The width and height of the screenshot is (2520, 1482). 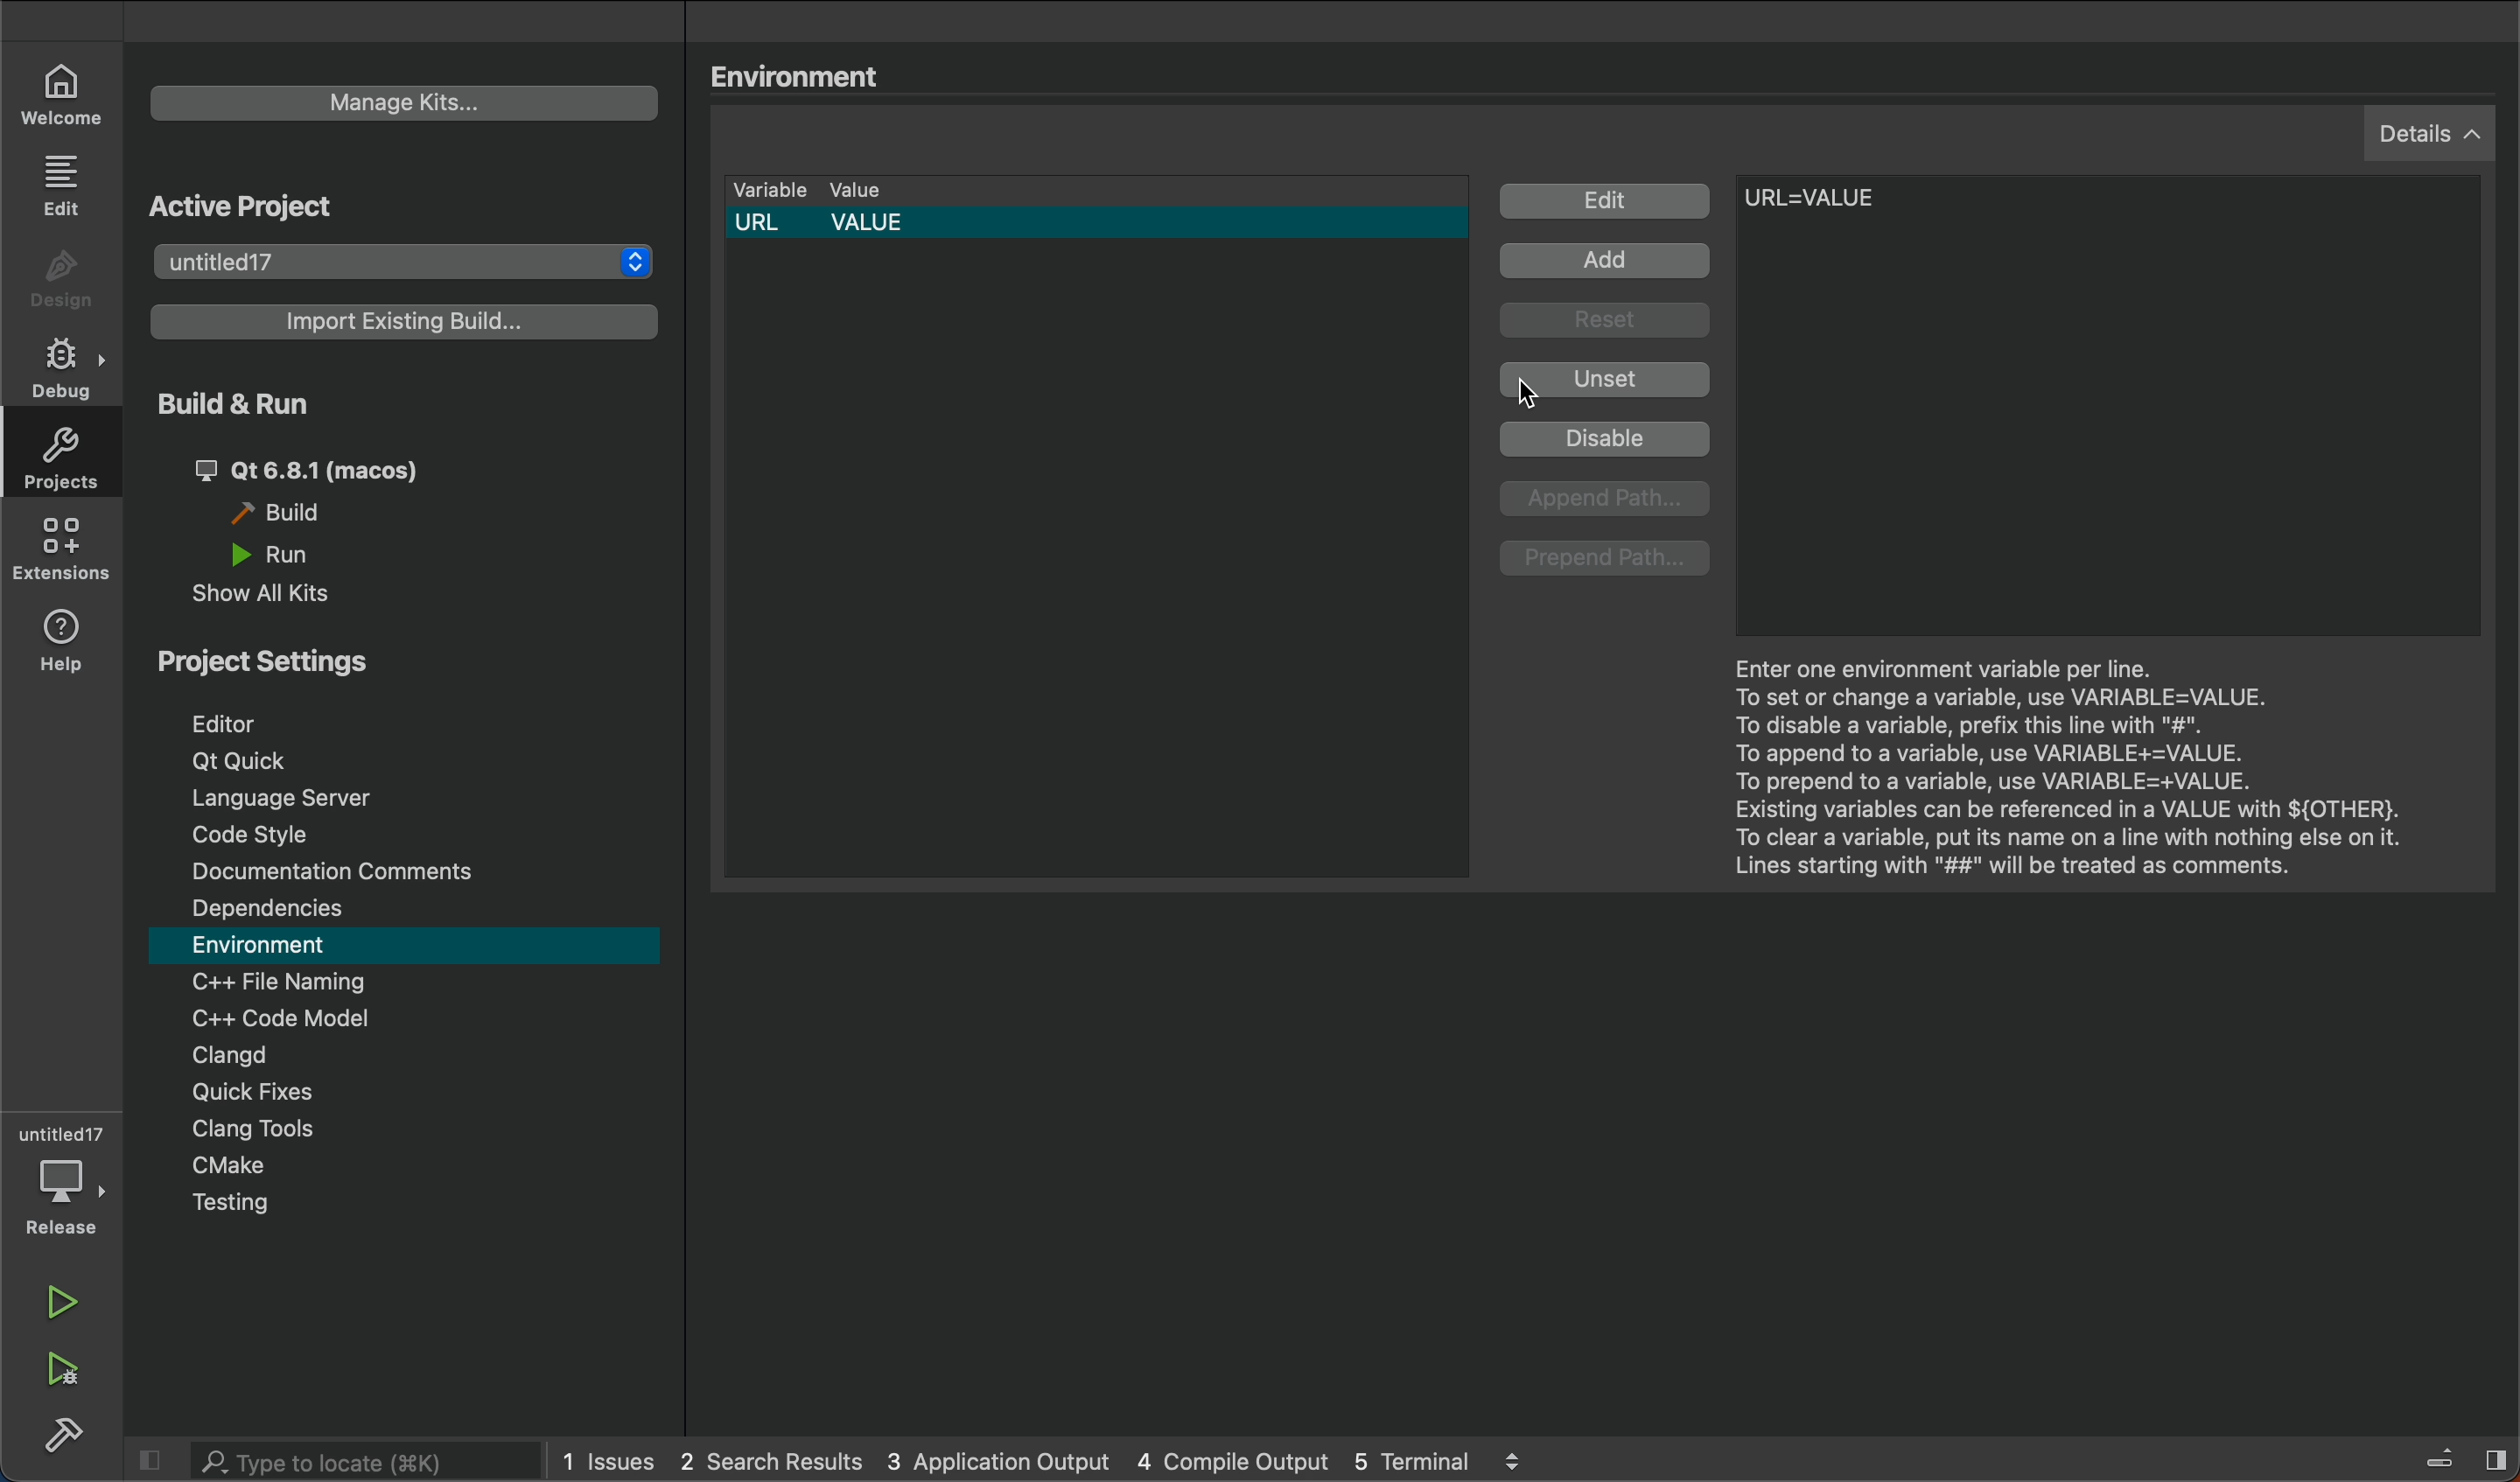 I want to click on cmake, so click(x=237, y=1169).